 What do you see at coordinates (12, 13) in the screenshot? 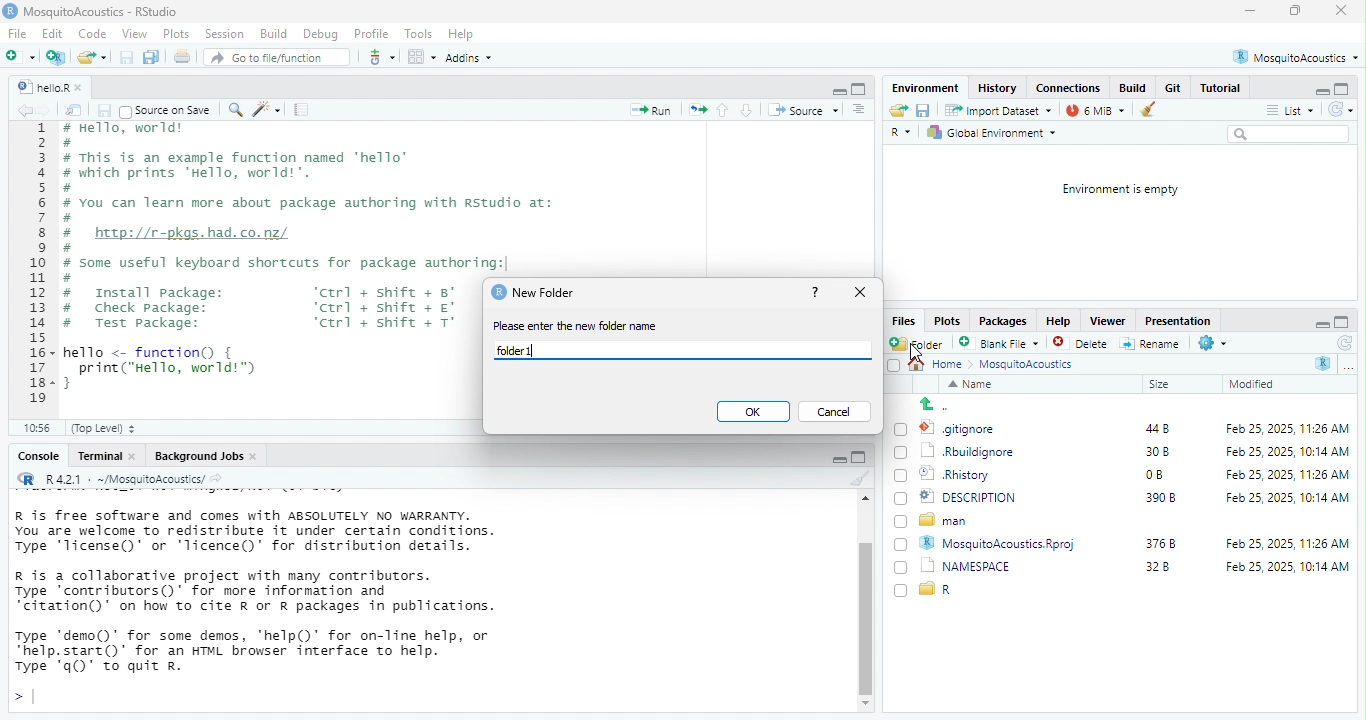
I see `Rstudio logo` at bounding box center [12, 13].